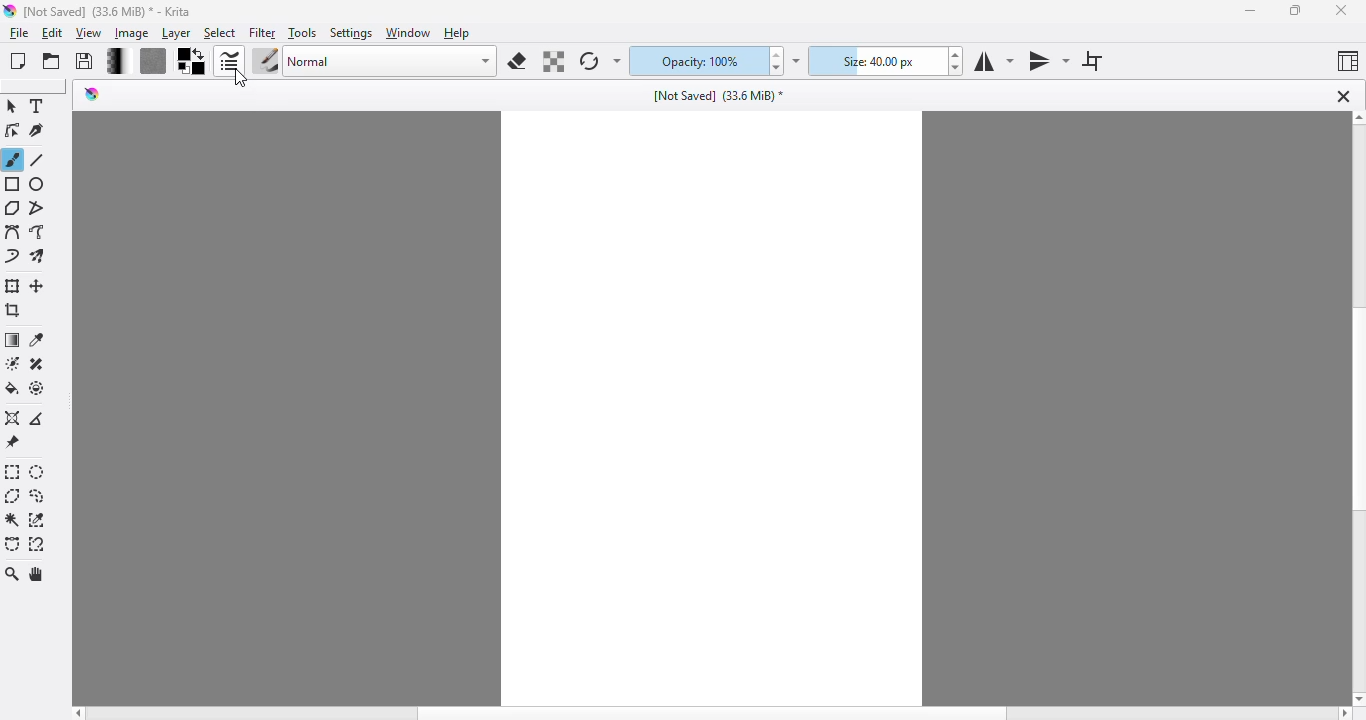 Image resolution: width=1366 pixels, height=720 pixels. What do you see at coordinates (266, 62) in the screenshot?
I see `choose brush preset` at bounding box center [266, 62].